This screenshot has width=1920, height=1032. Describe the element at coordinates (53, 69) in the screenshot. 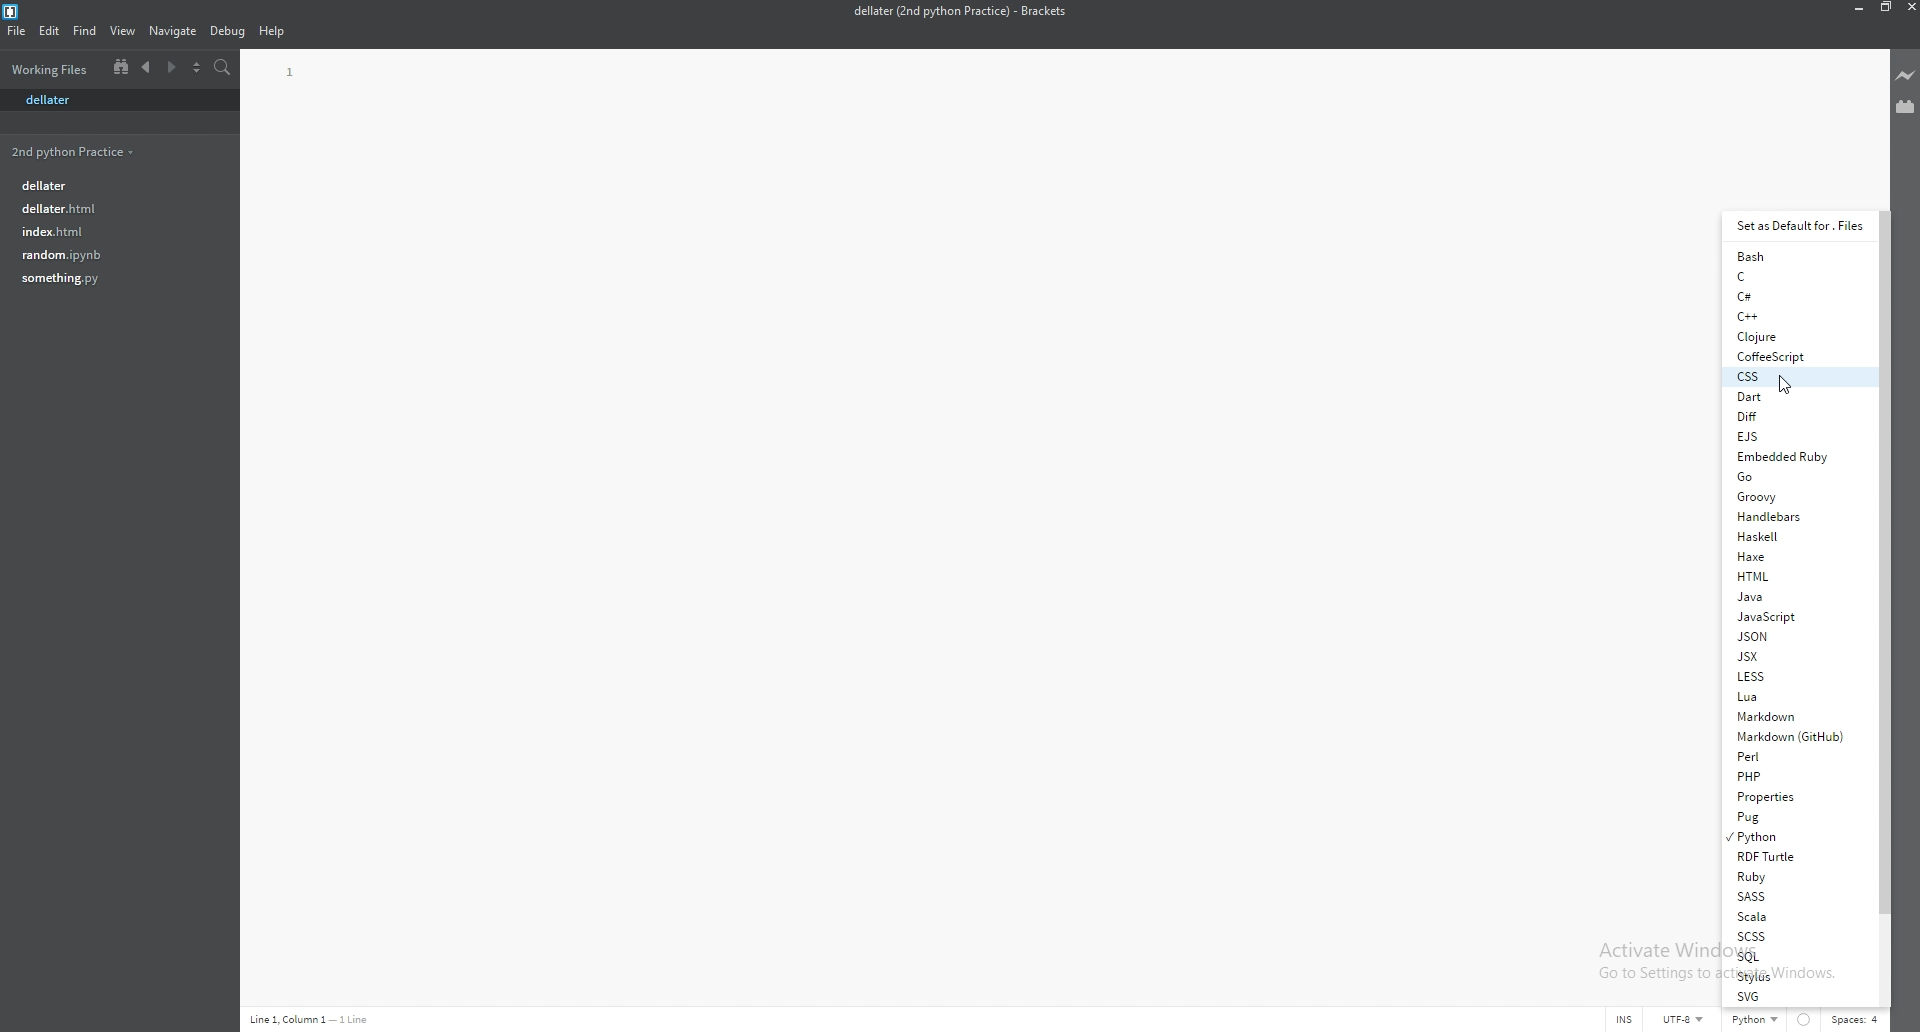

I see `working files` at that location.